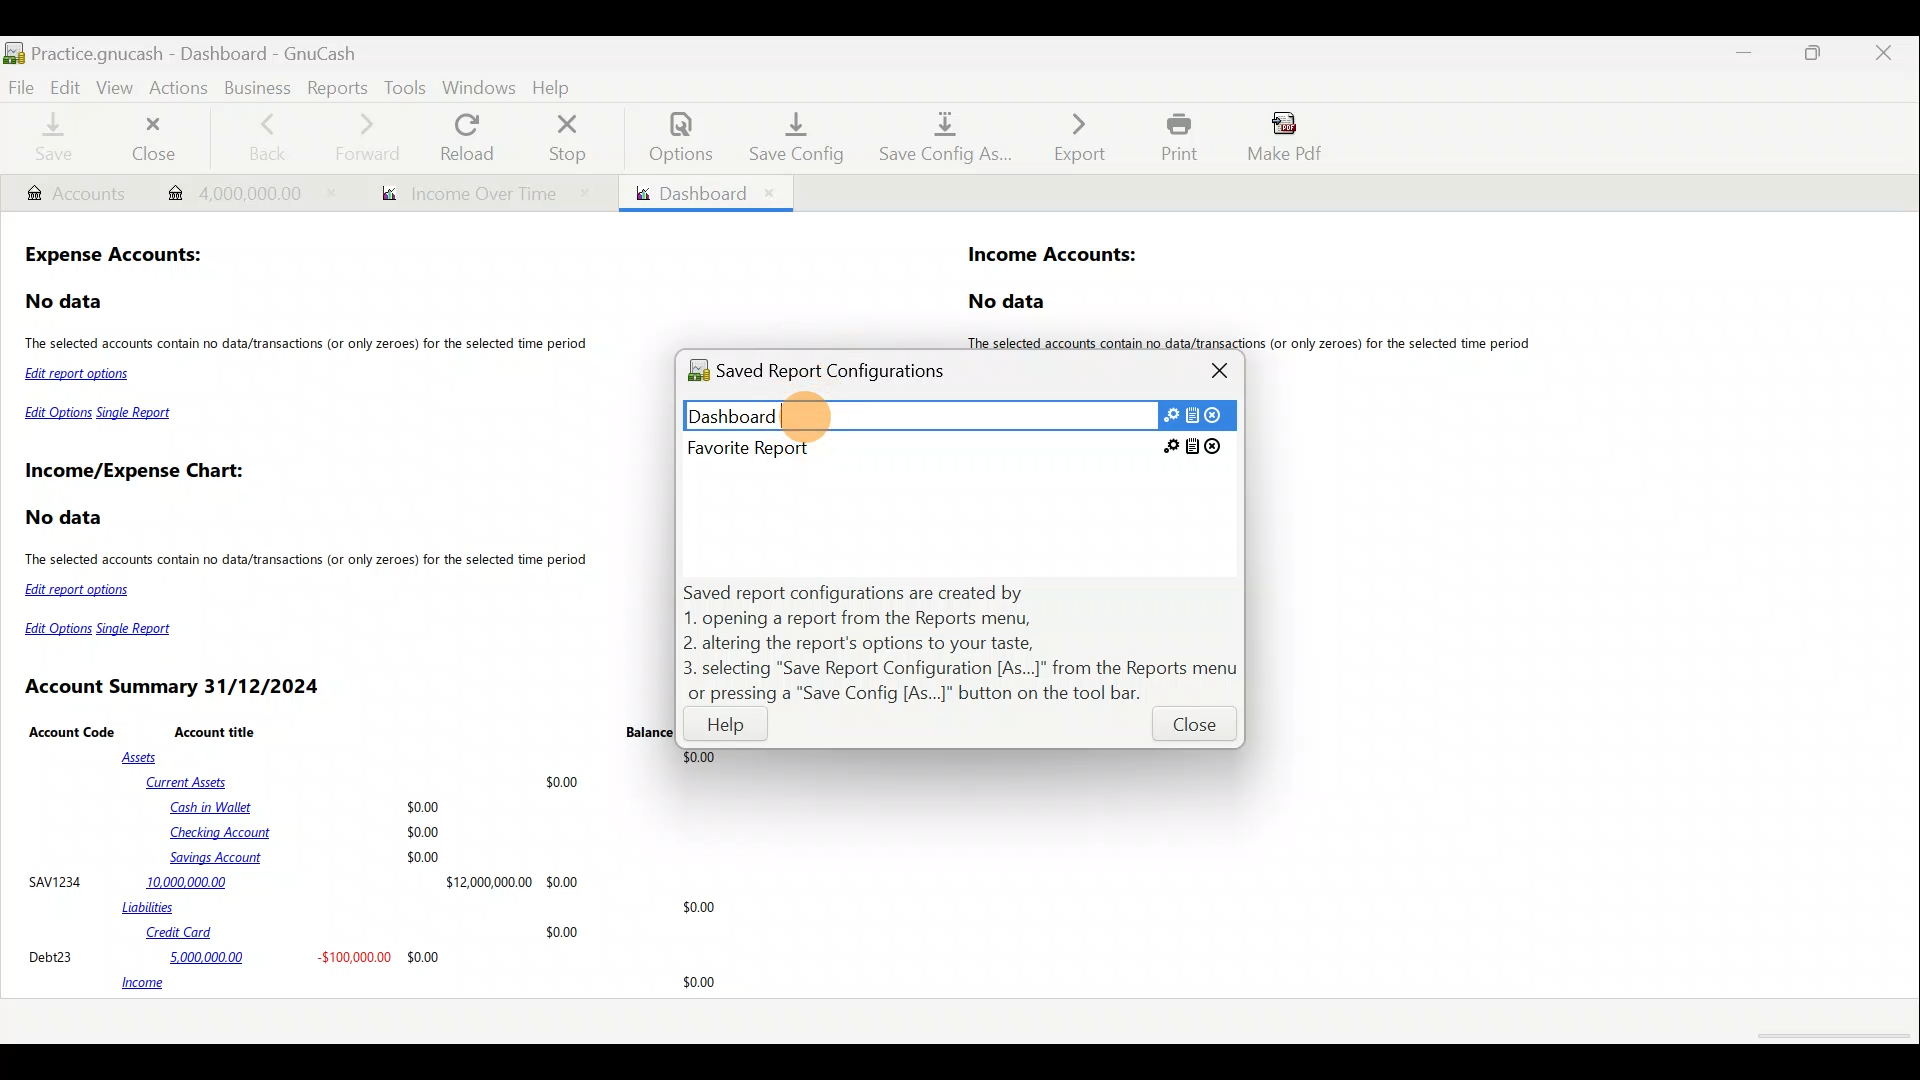 This screenshot has width=1920, height=1080. I want to click on Account Code Account title Balance, so click(351, 731).